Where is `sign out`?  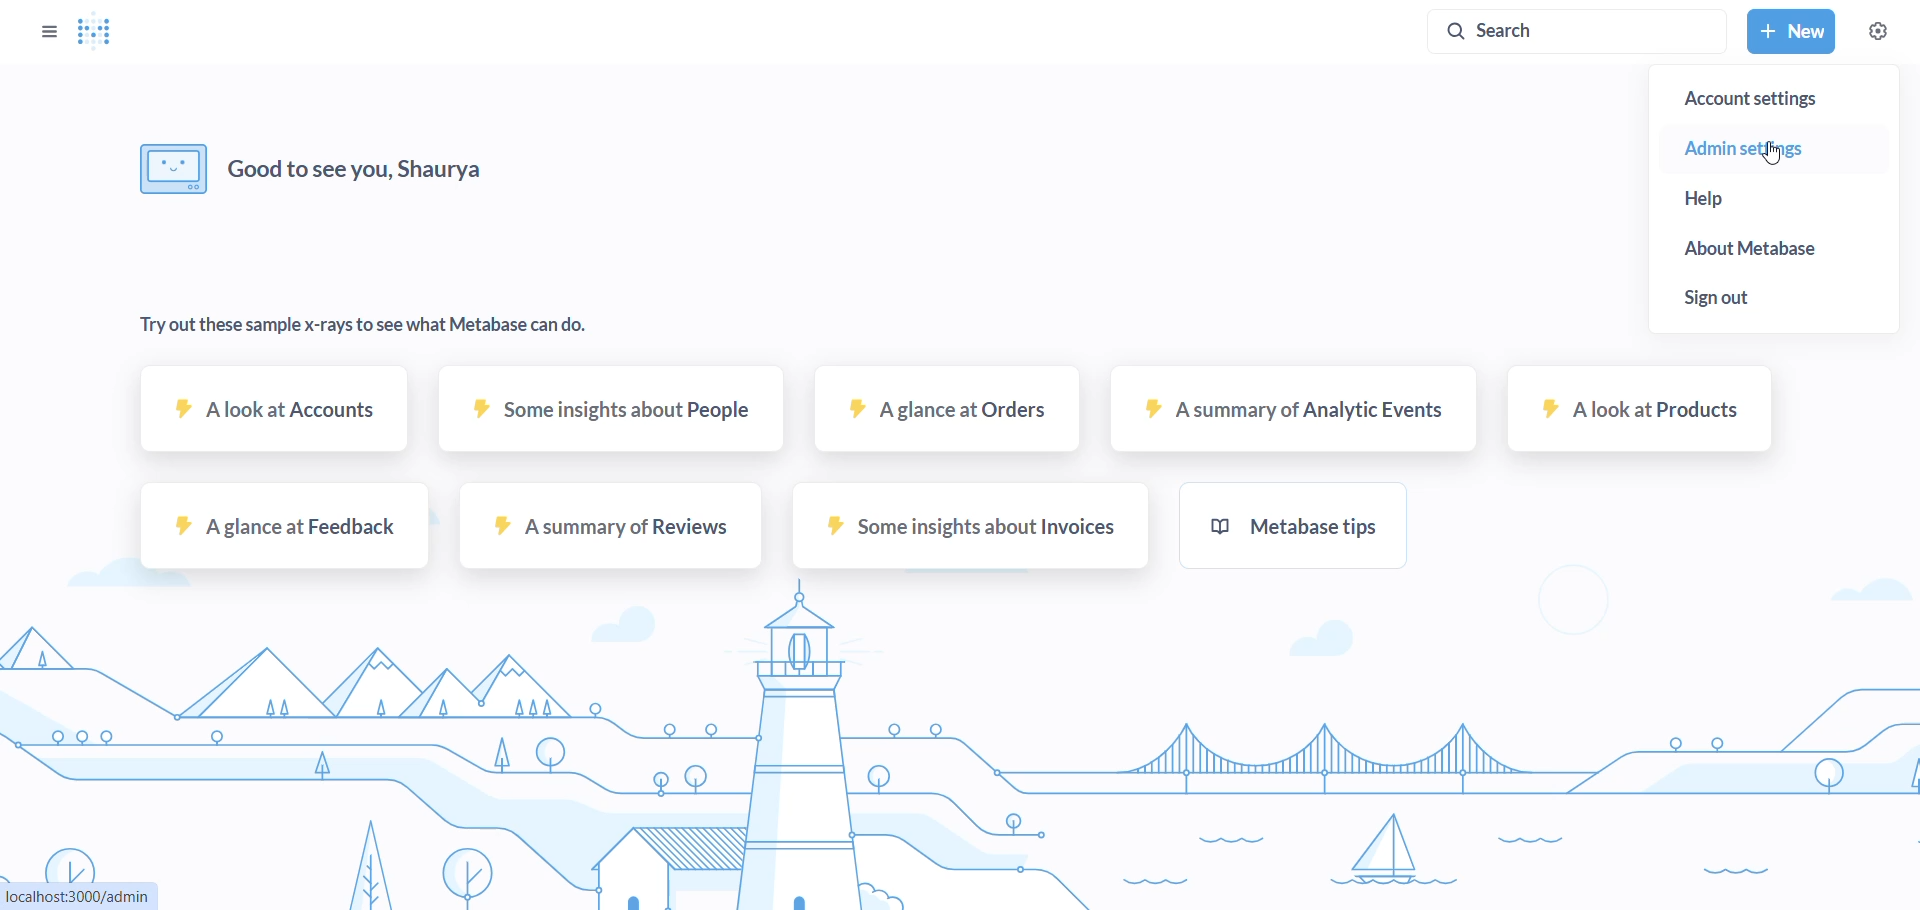 sign out is located at coordinates (1743, 299).